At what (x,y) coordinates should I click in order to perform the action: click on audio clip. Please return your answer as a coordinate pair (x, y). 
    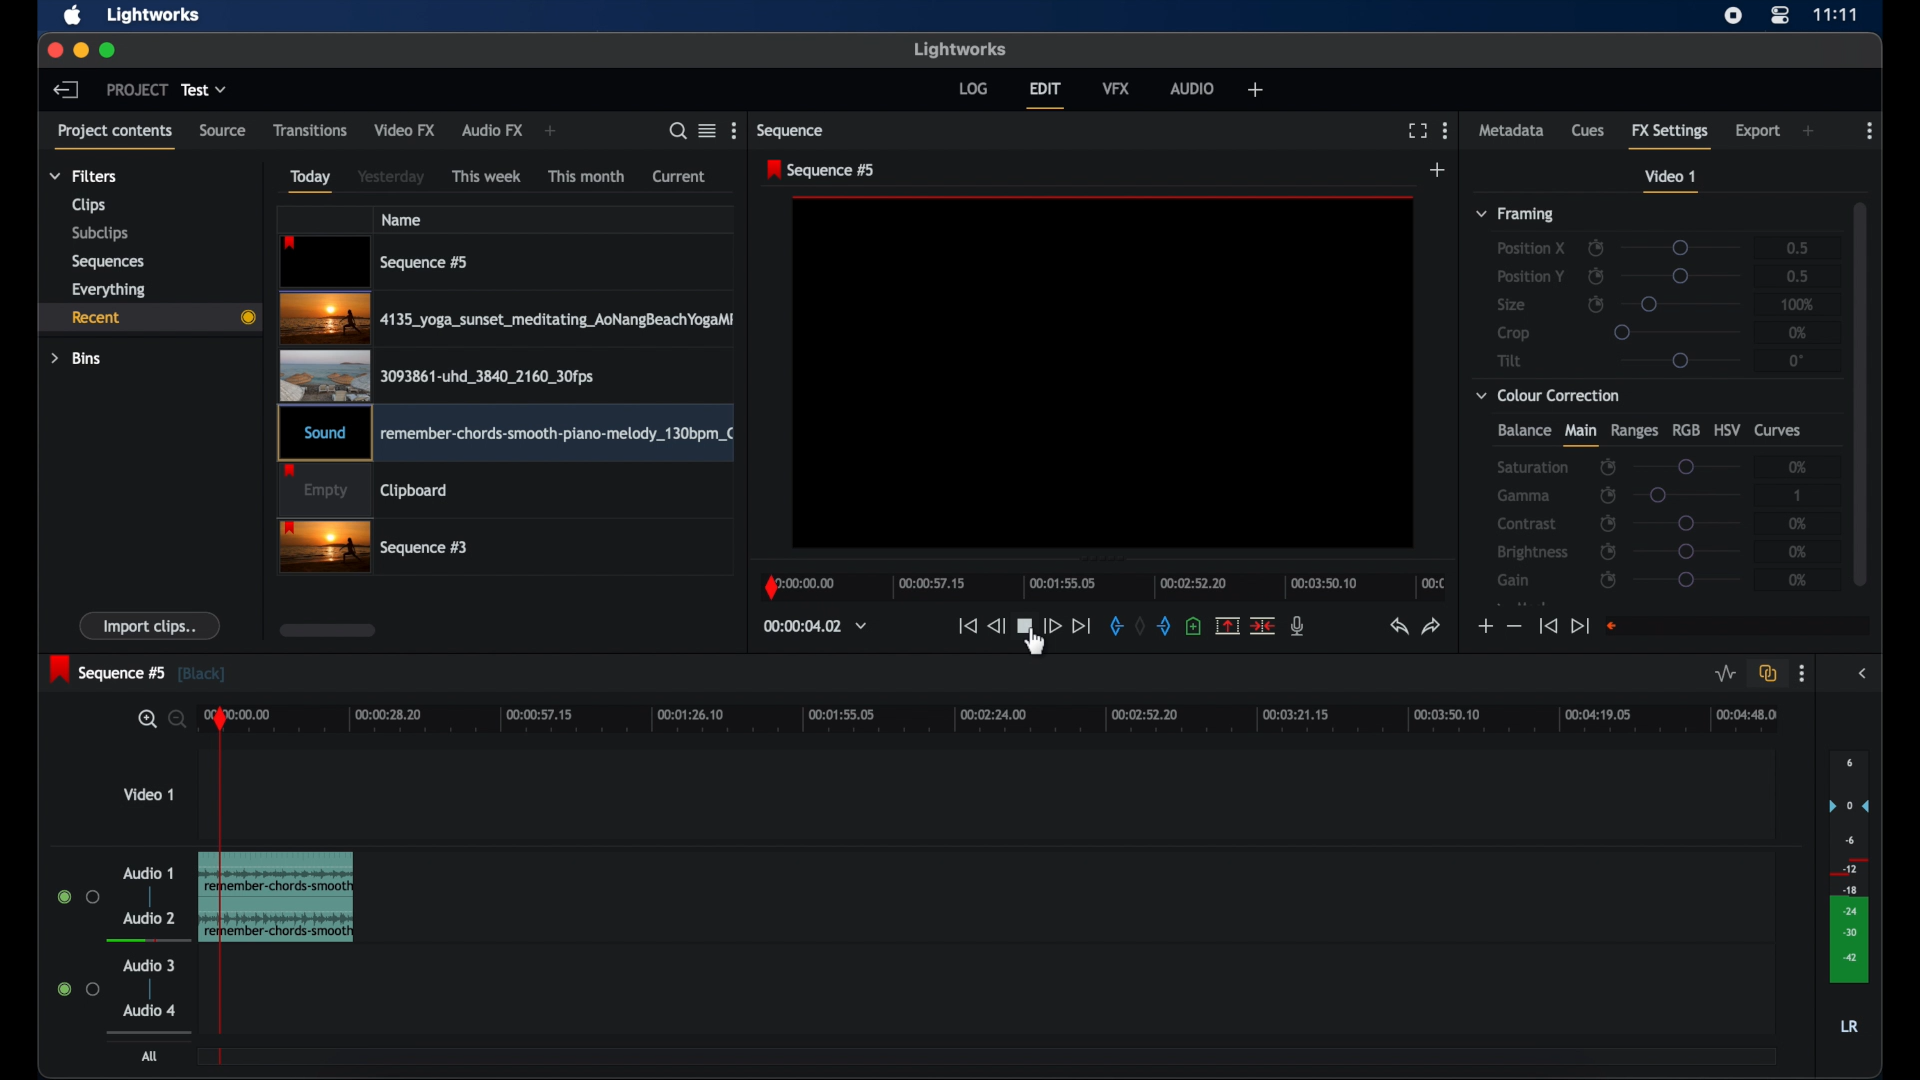
    Looking at the image, I should click on (505, 435).